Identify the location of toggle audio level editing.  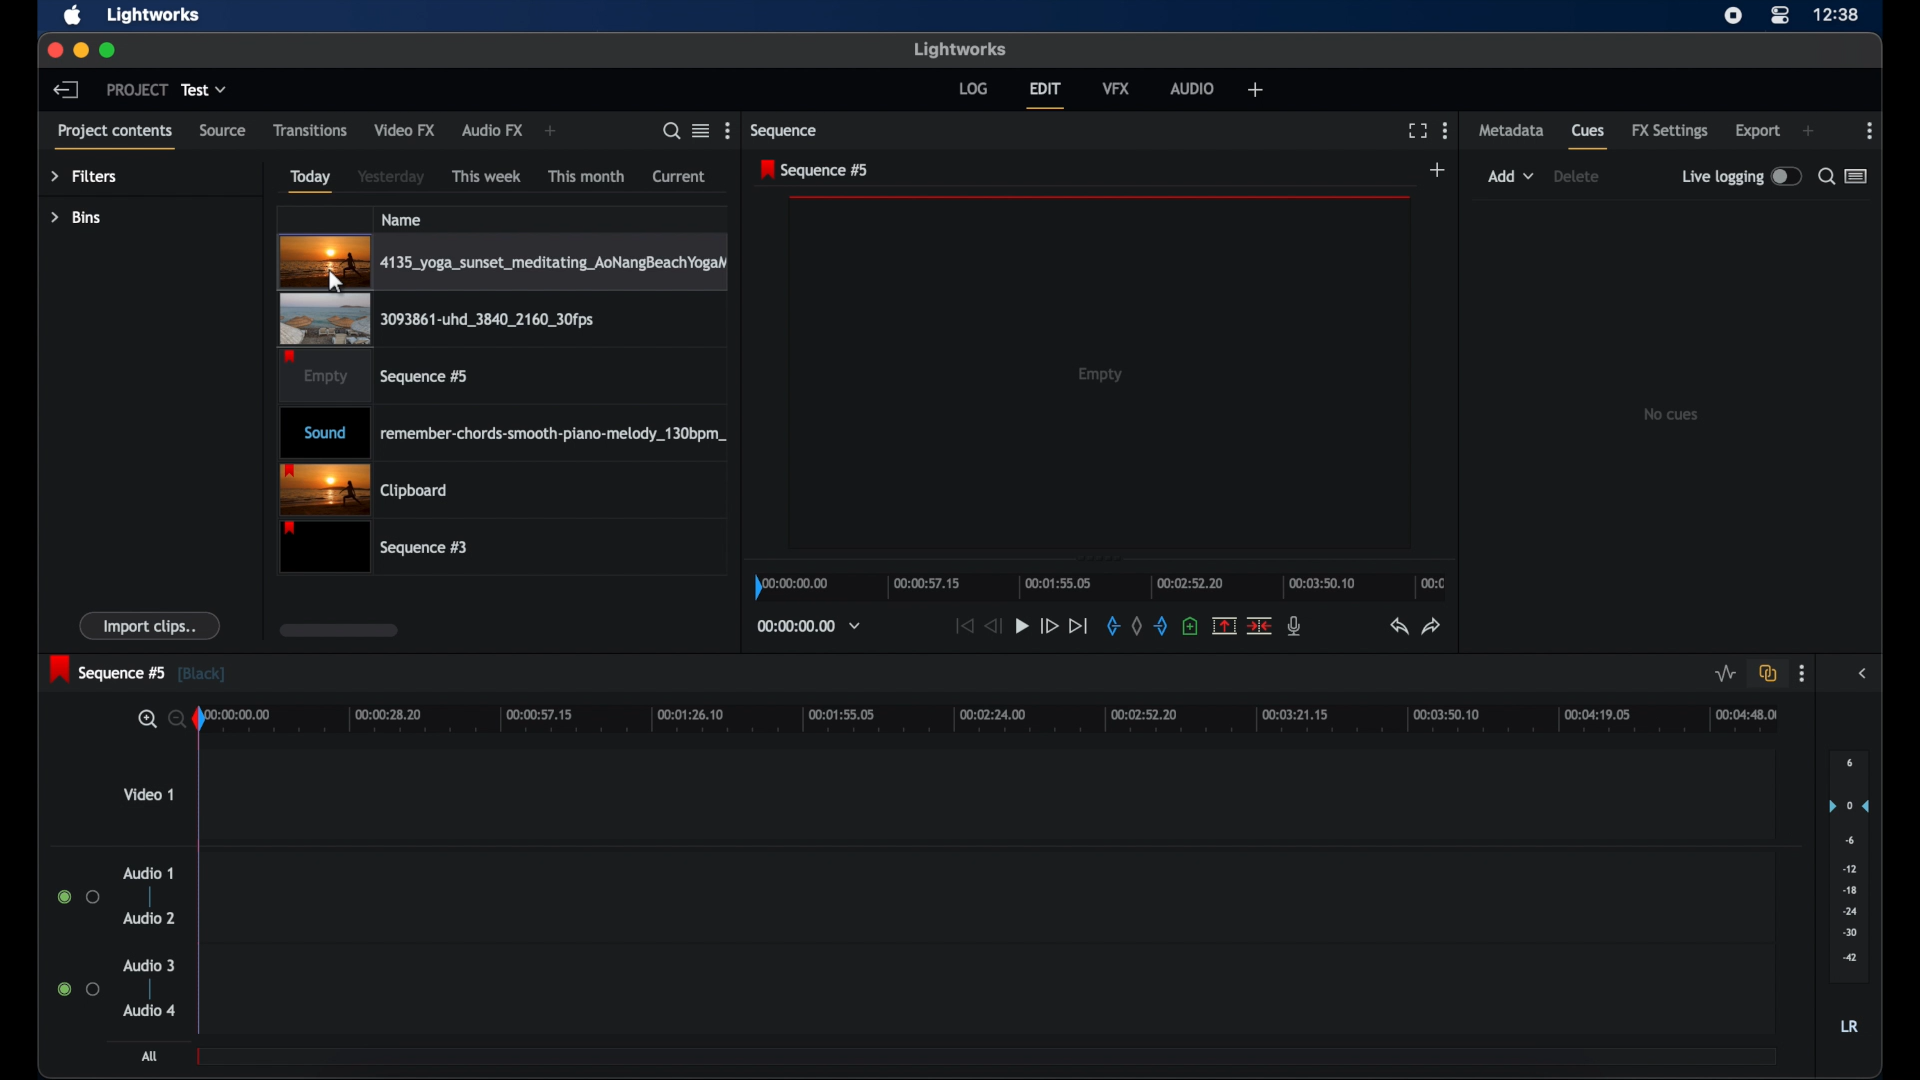
(1726, 674).